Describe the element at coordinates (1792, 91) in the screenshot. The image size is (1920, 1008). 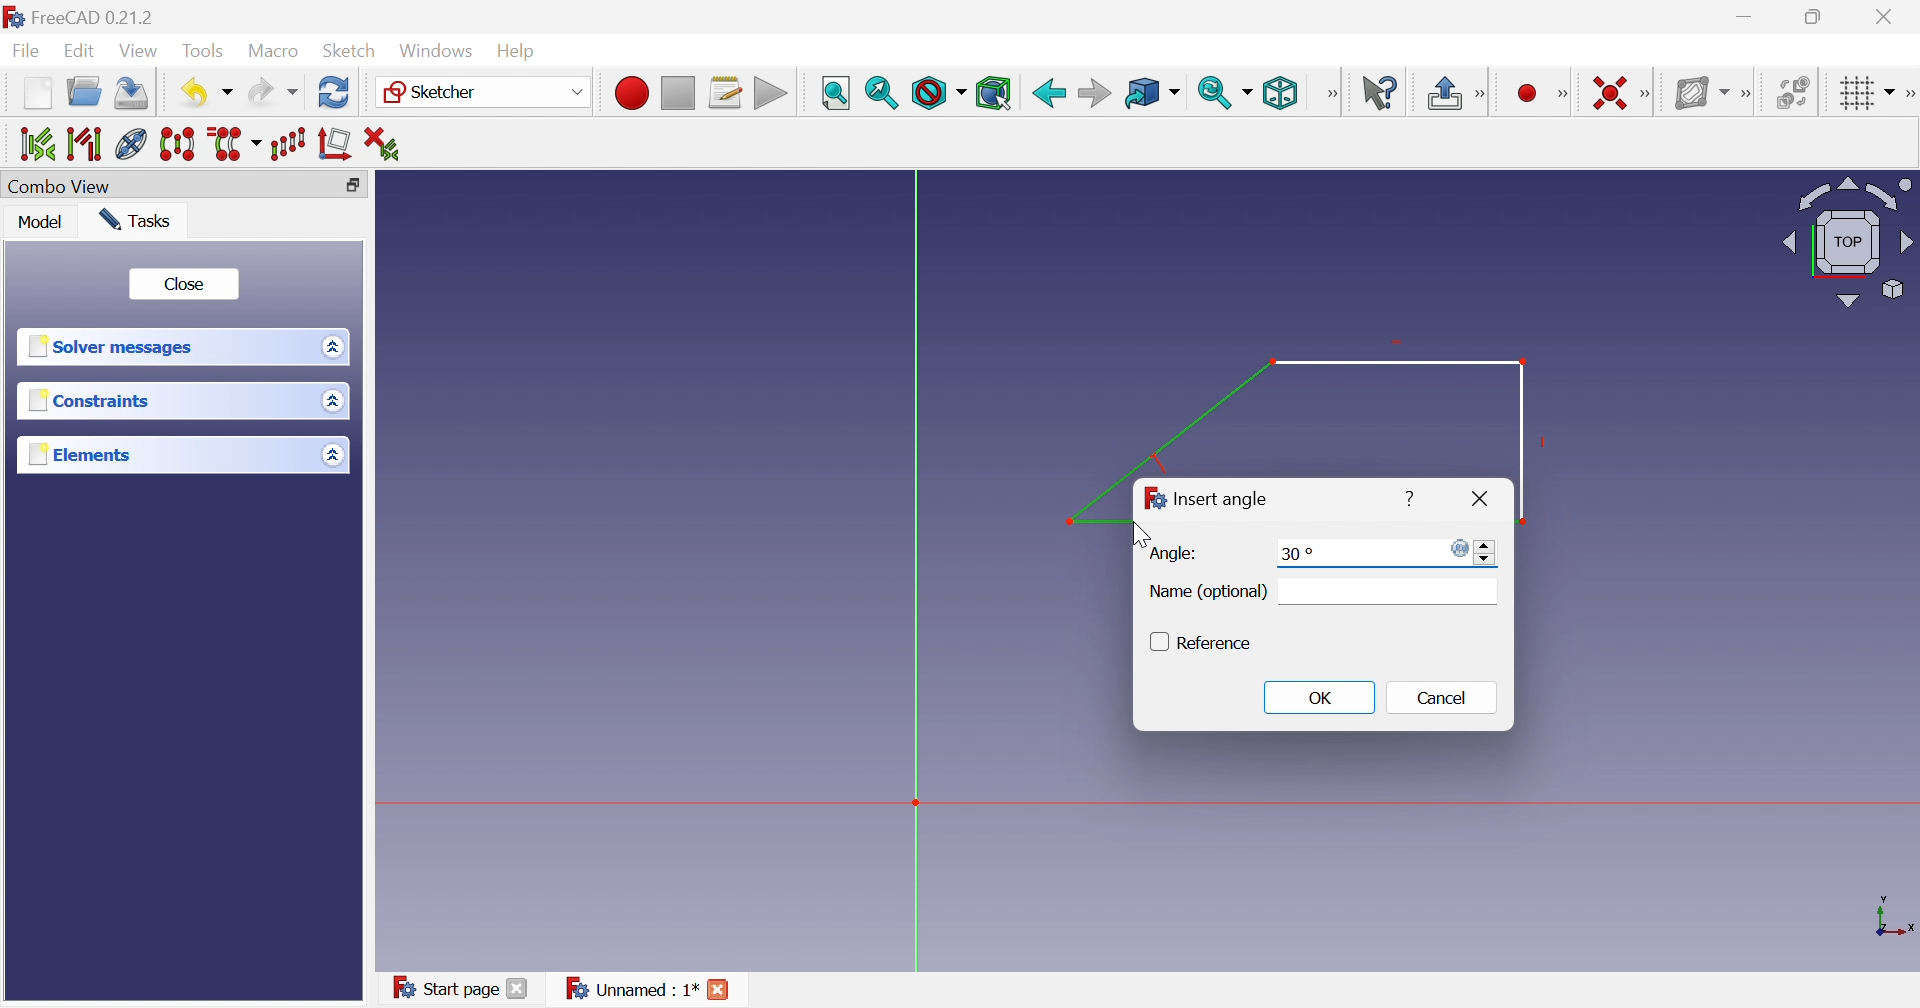
I see `Show virtual space` at that location.